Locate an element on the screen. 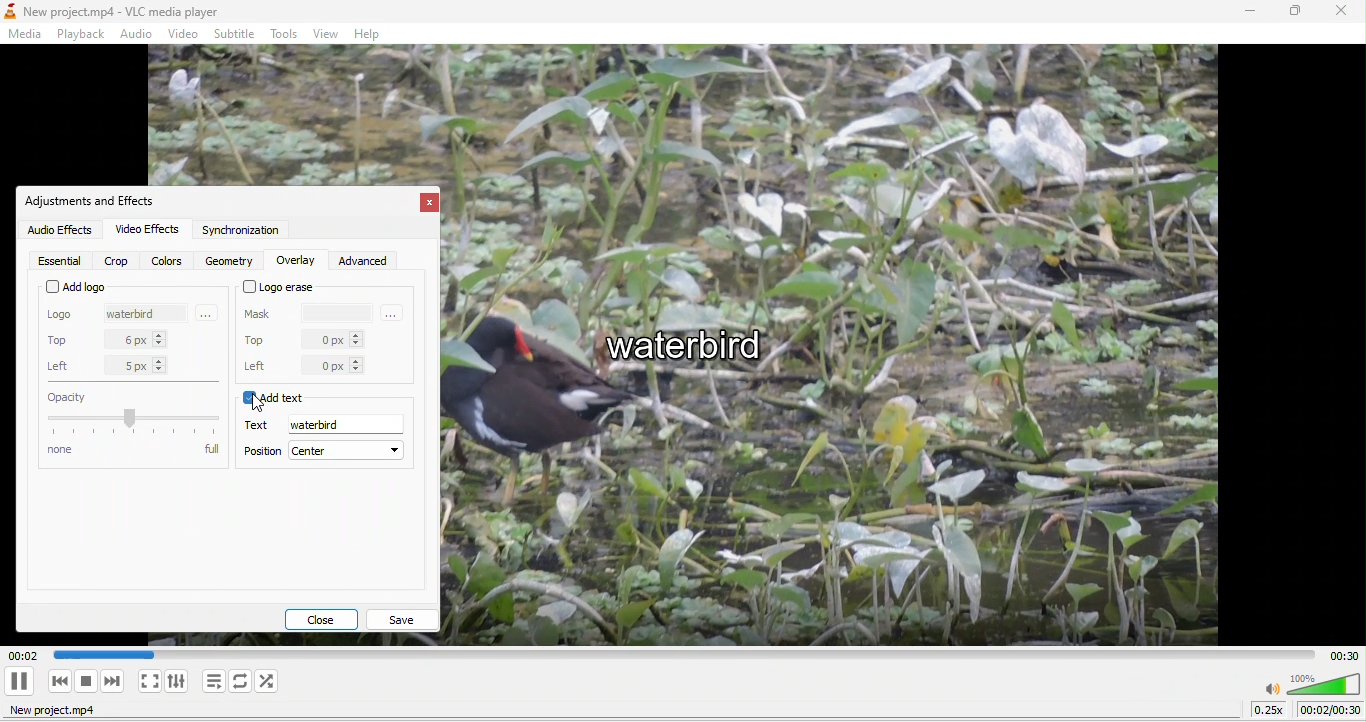 The height and width of the screenshot is (722, 1366). cursor movement is located at coordinates (263, 404).